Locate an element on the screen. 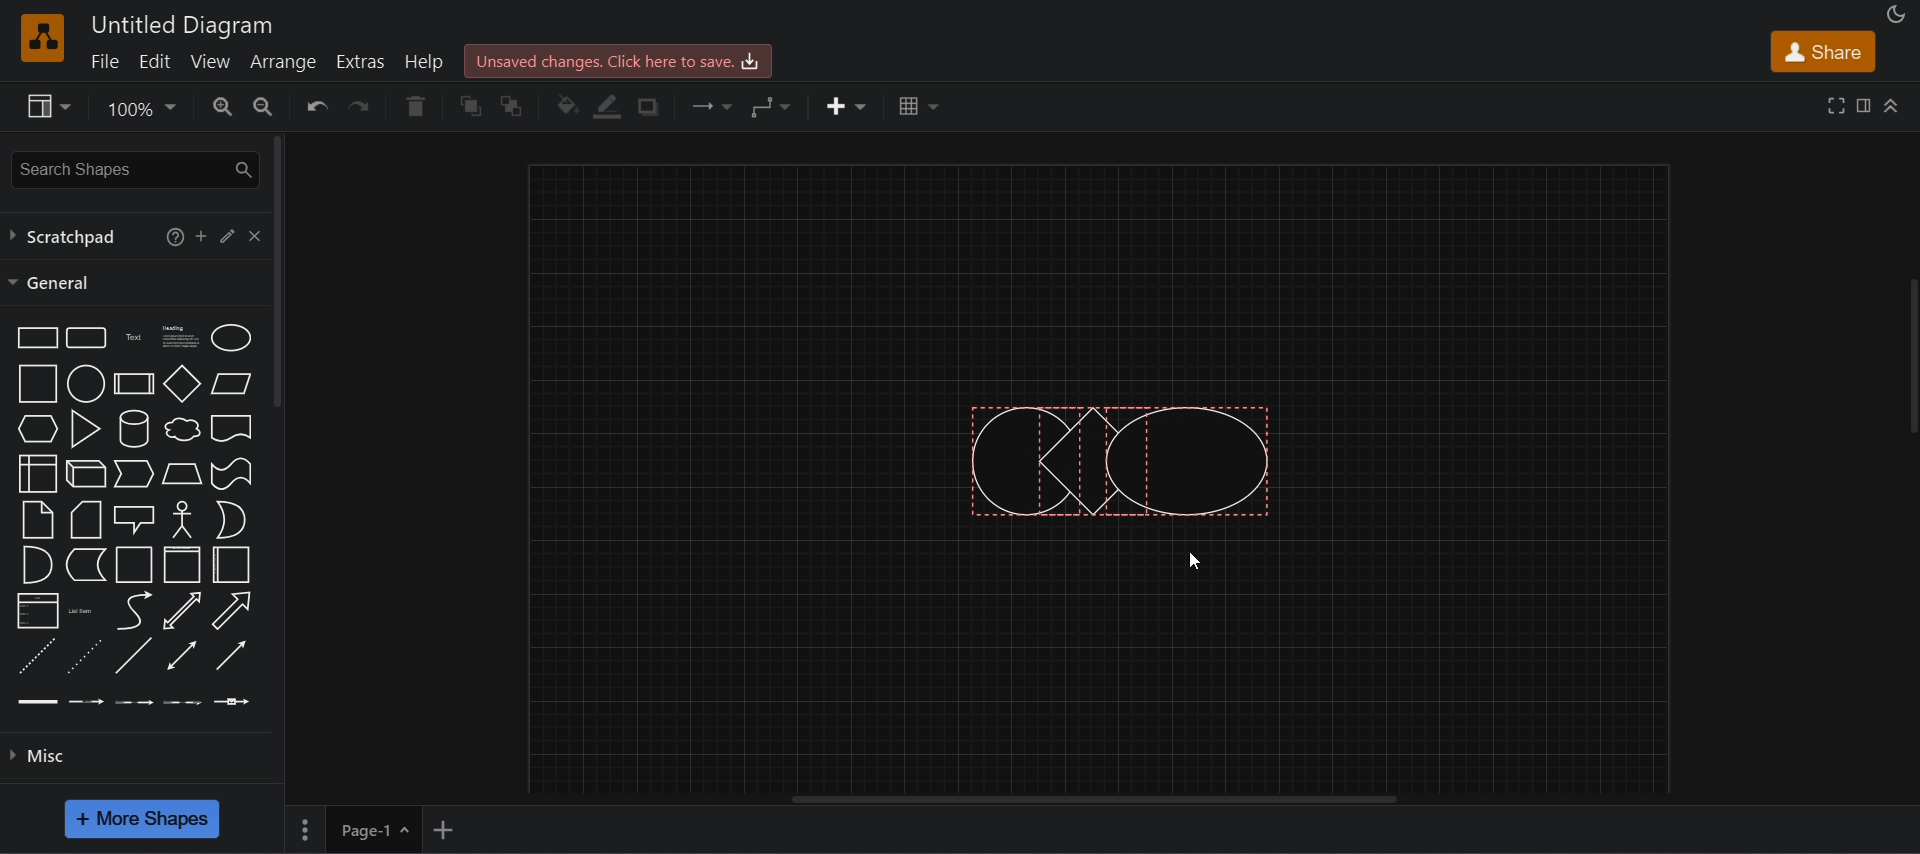  click here to save is located at coordinates (616, 60).